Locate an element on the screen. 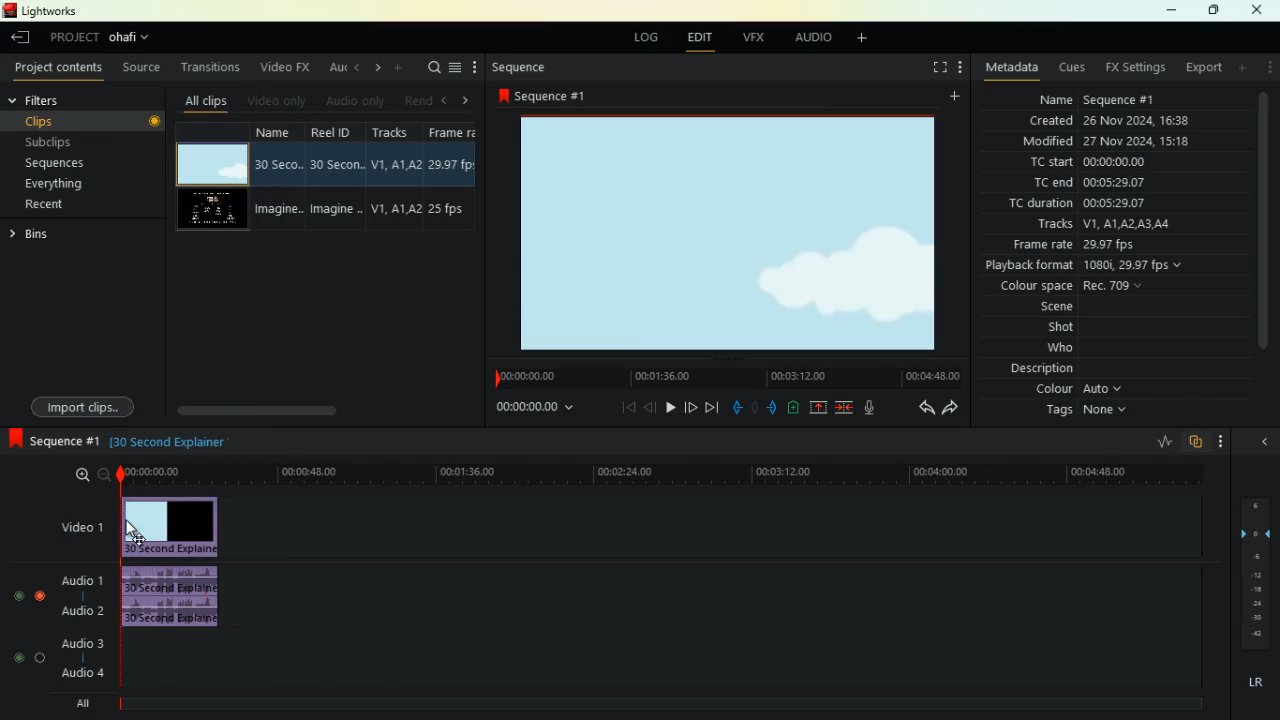 This screenshot has height=720, width=1280. image is located at coordinates (731, 232).